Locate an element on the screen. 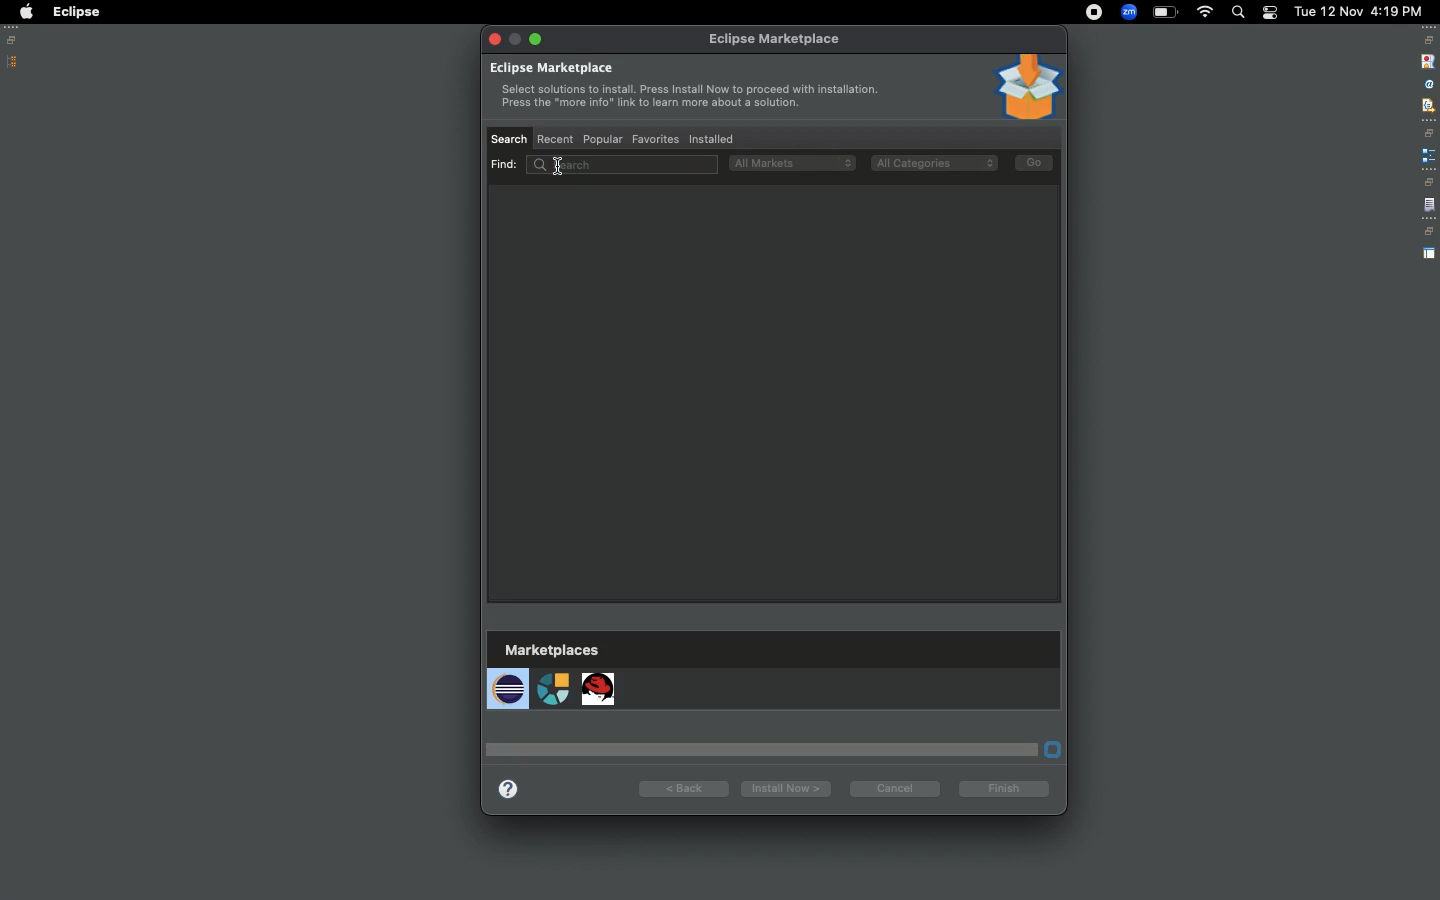 This screenshot has height=900, width=1440. Date/time is located at coordinates (1360, 10).